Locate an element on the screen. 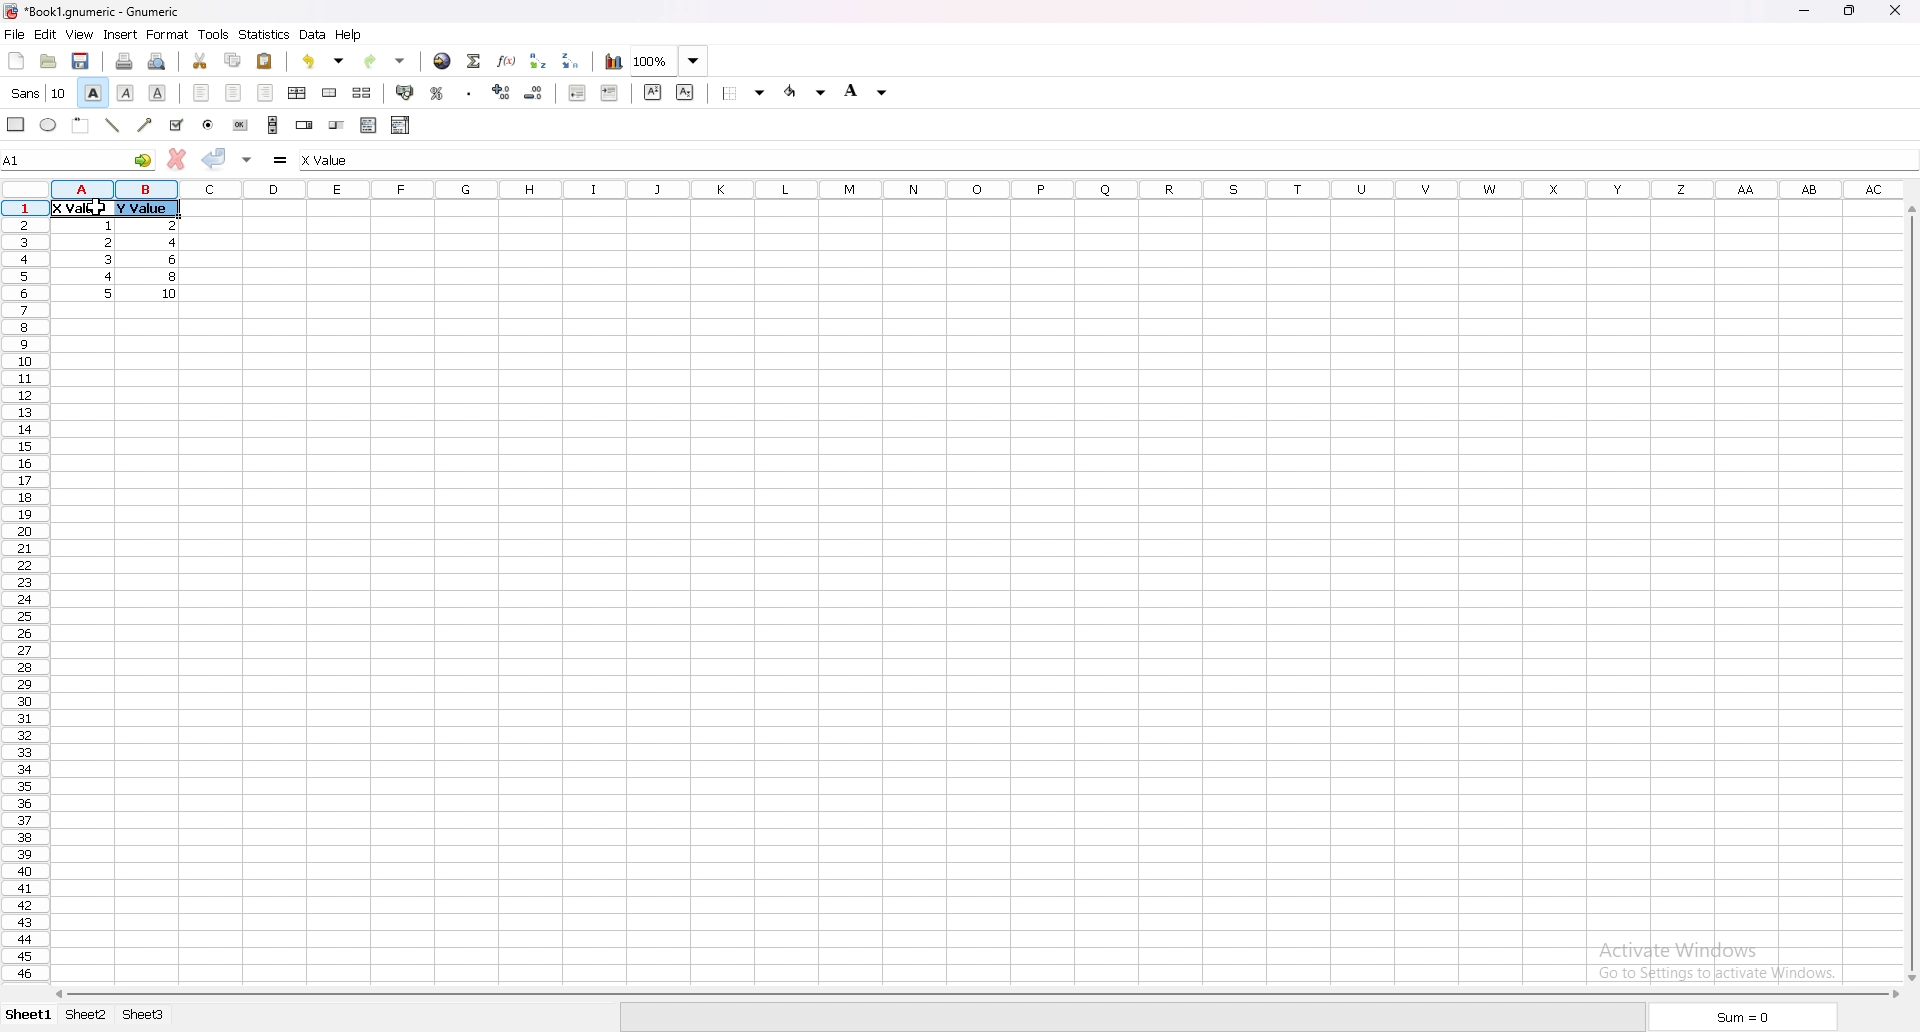  edit is located at coordinates (45, 34).